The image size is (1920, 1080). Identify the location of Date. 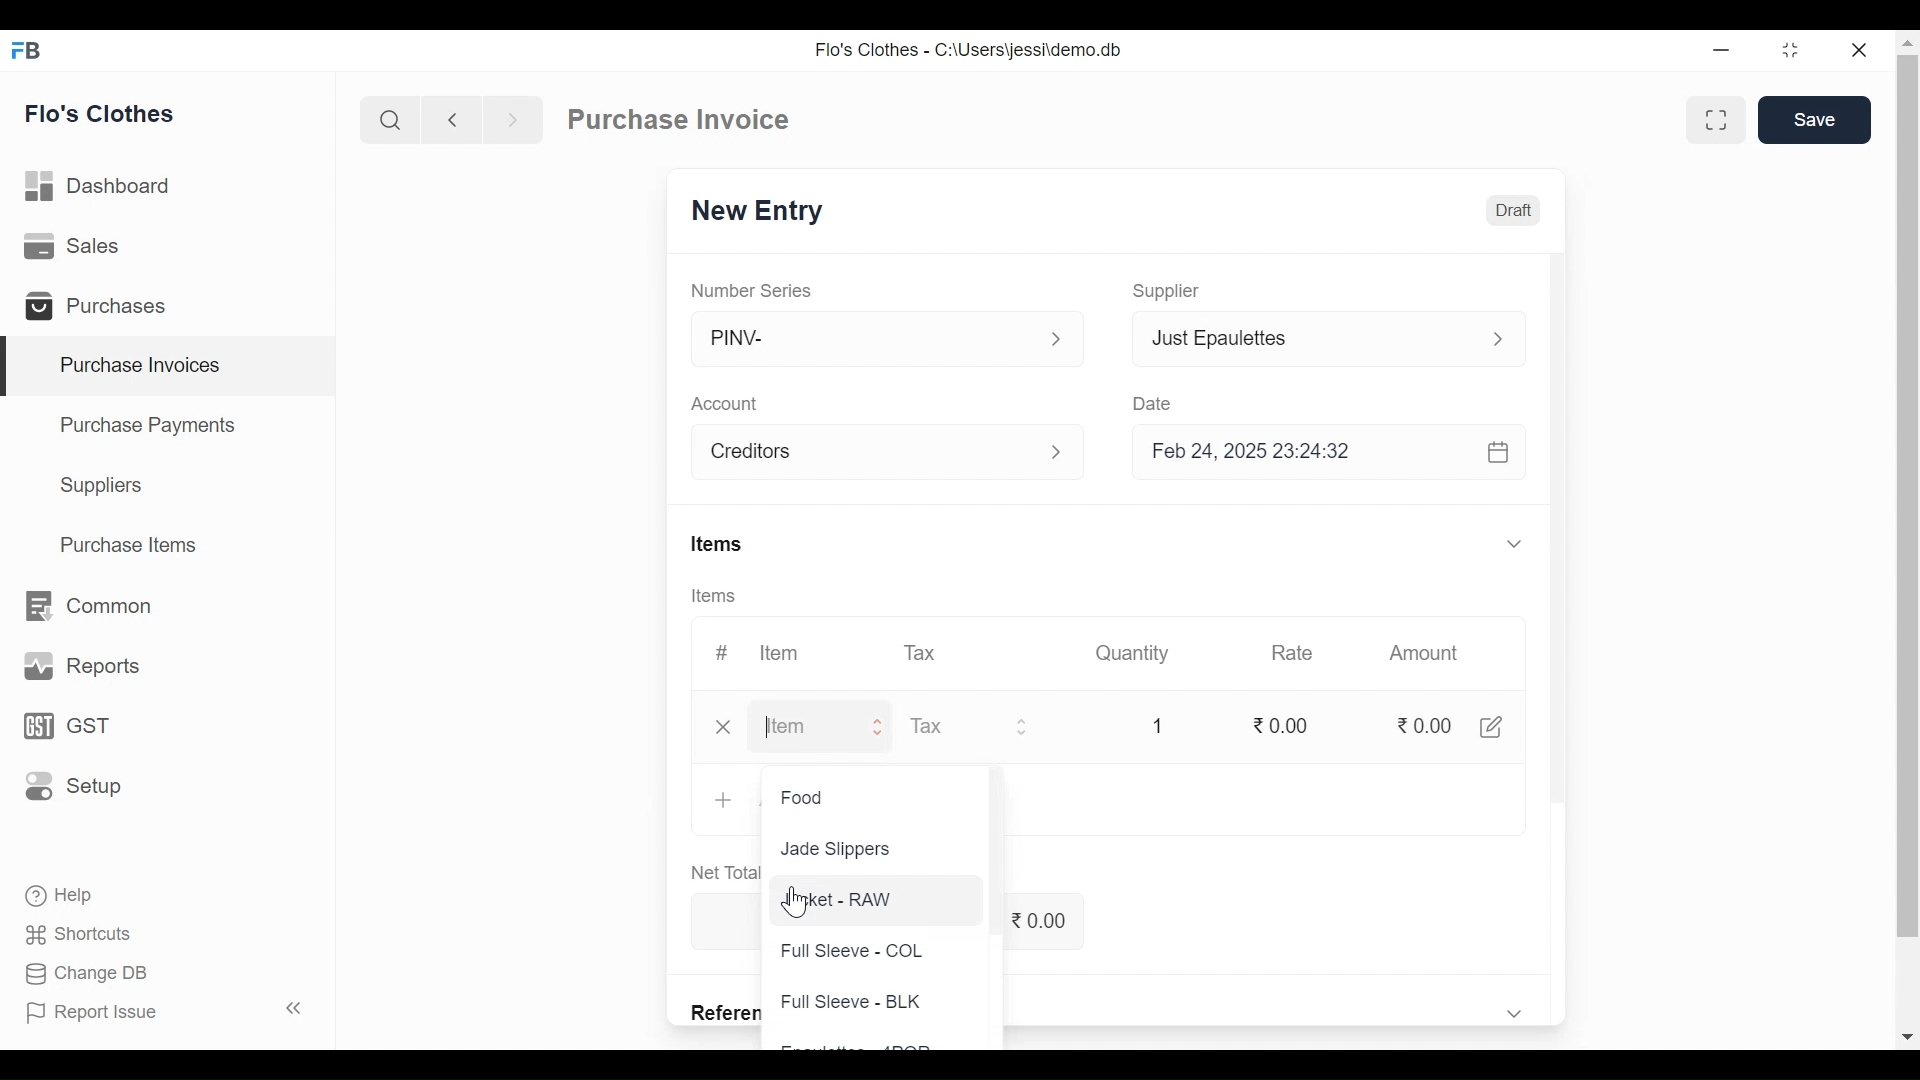
(1165, 400).